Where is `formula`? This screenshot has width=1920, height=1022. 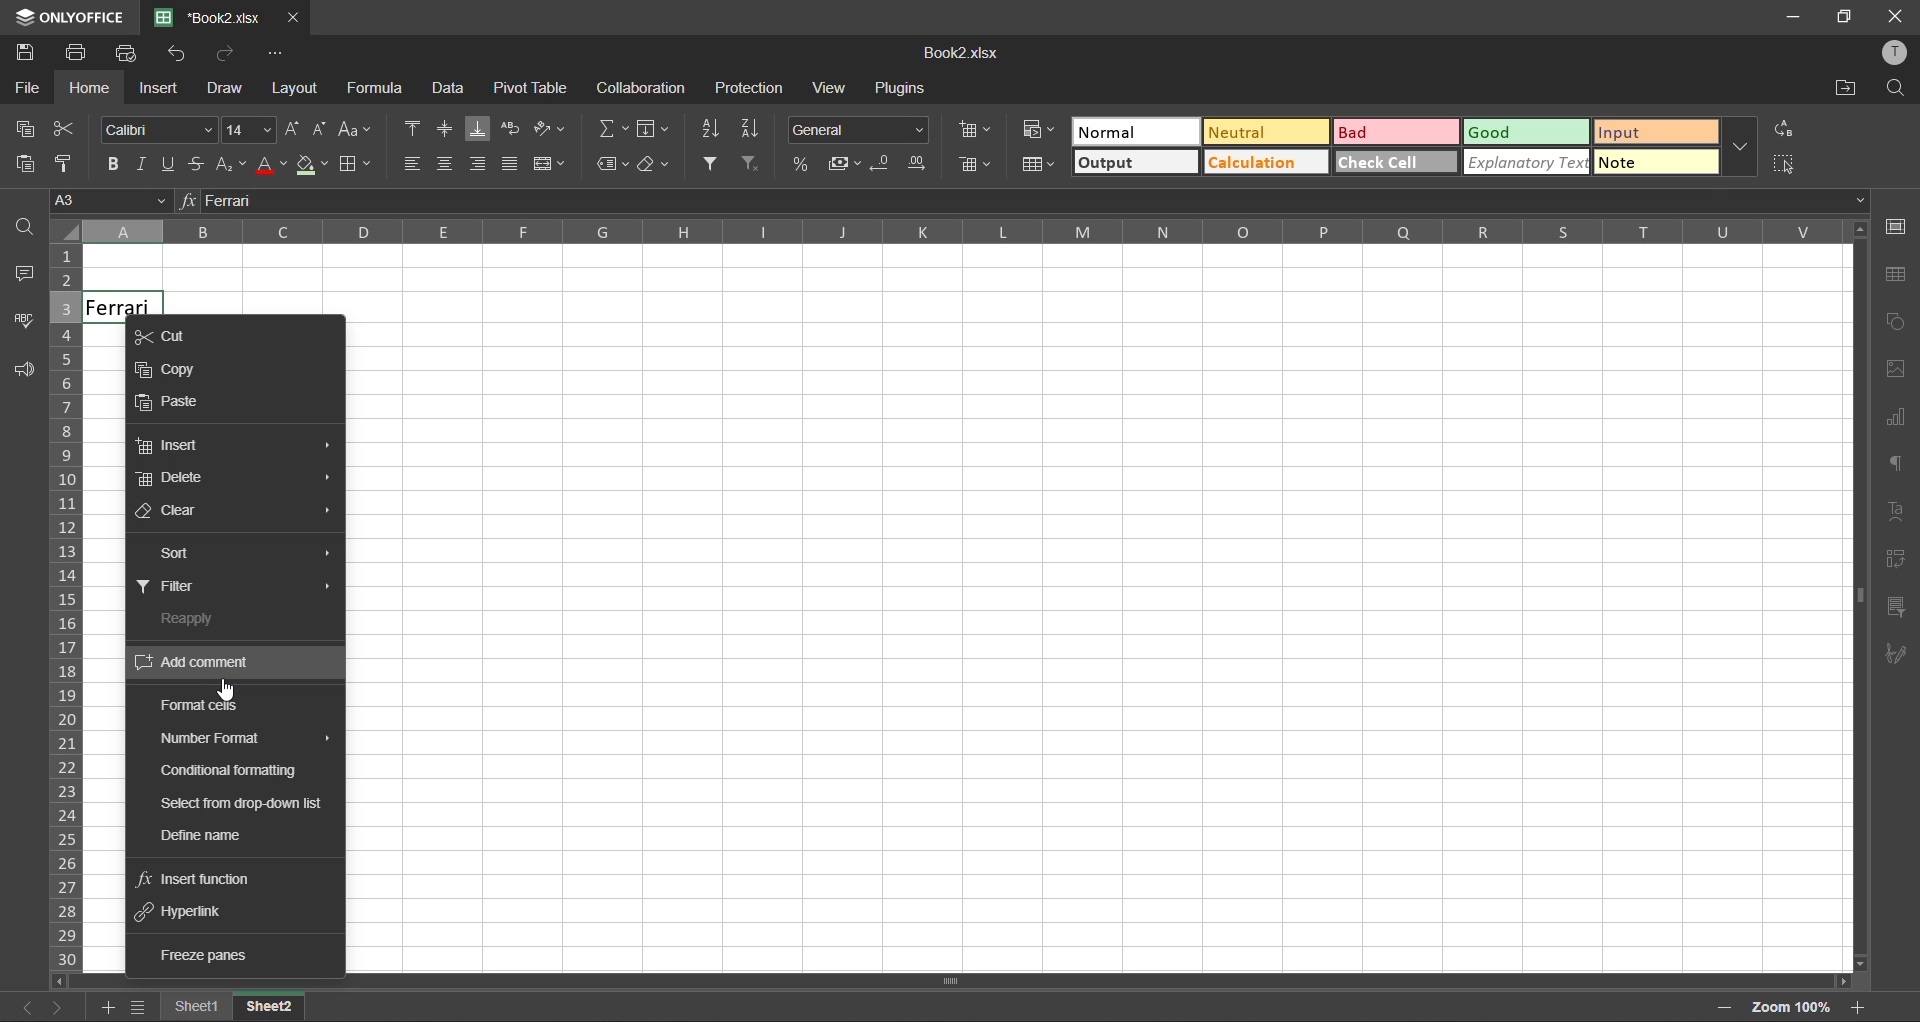
formula is located at coordinates (378, 91).